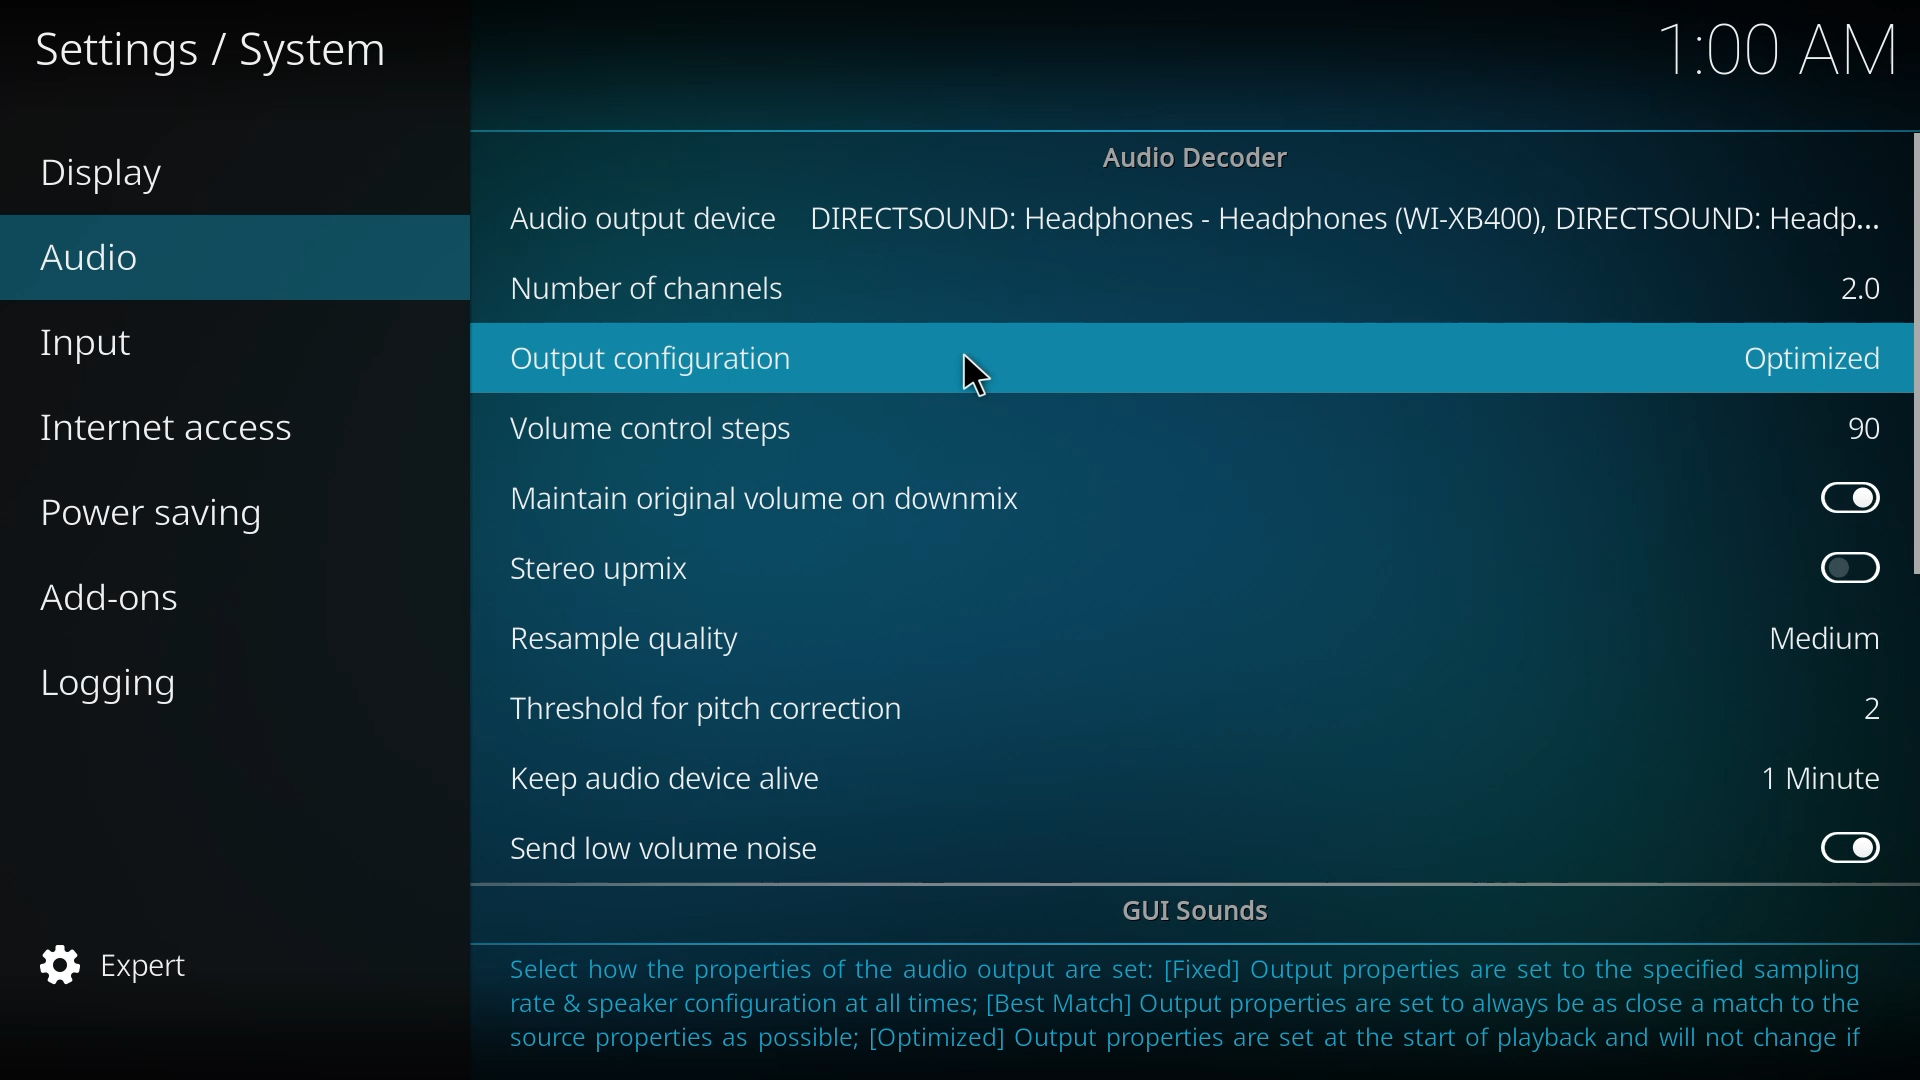  Describe the element at coordinates (1810, 640) in the screenshot. I see `medium` at that location.